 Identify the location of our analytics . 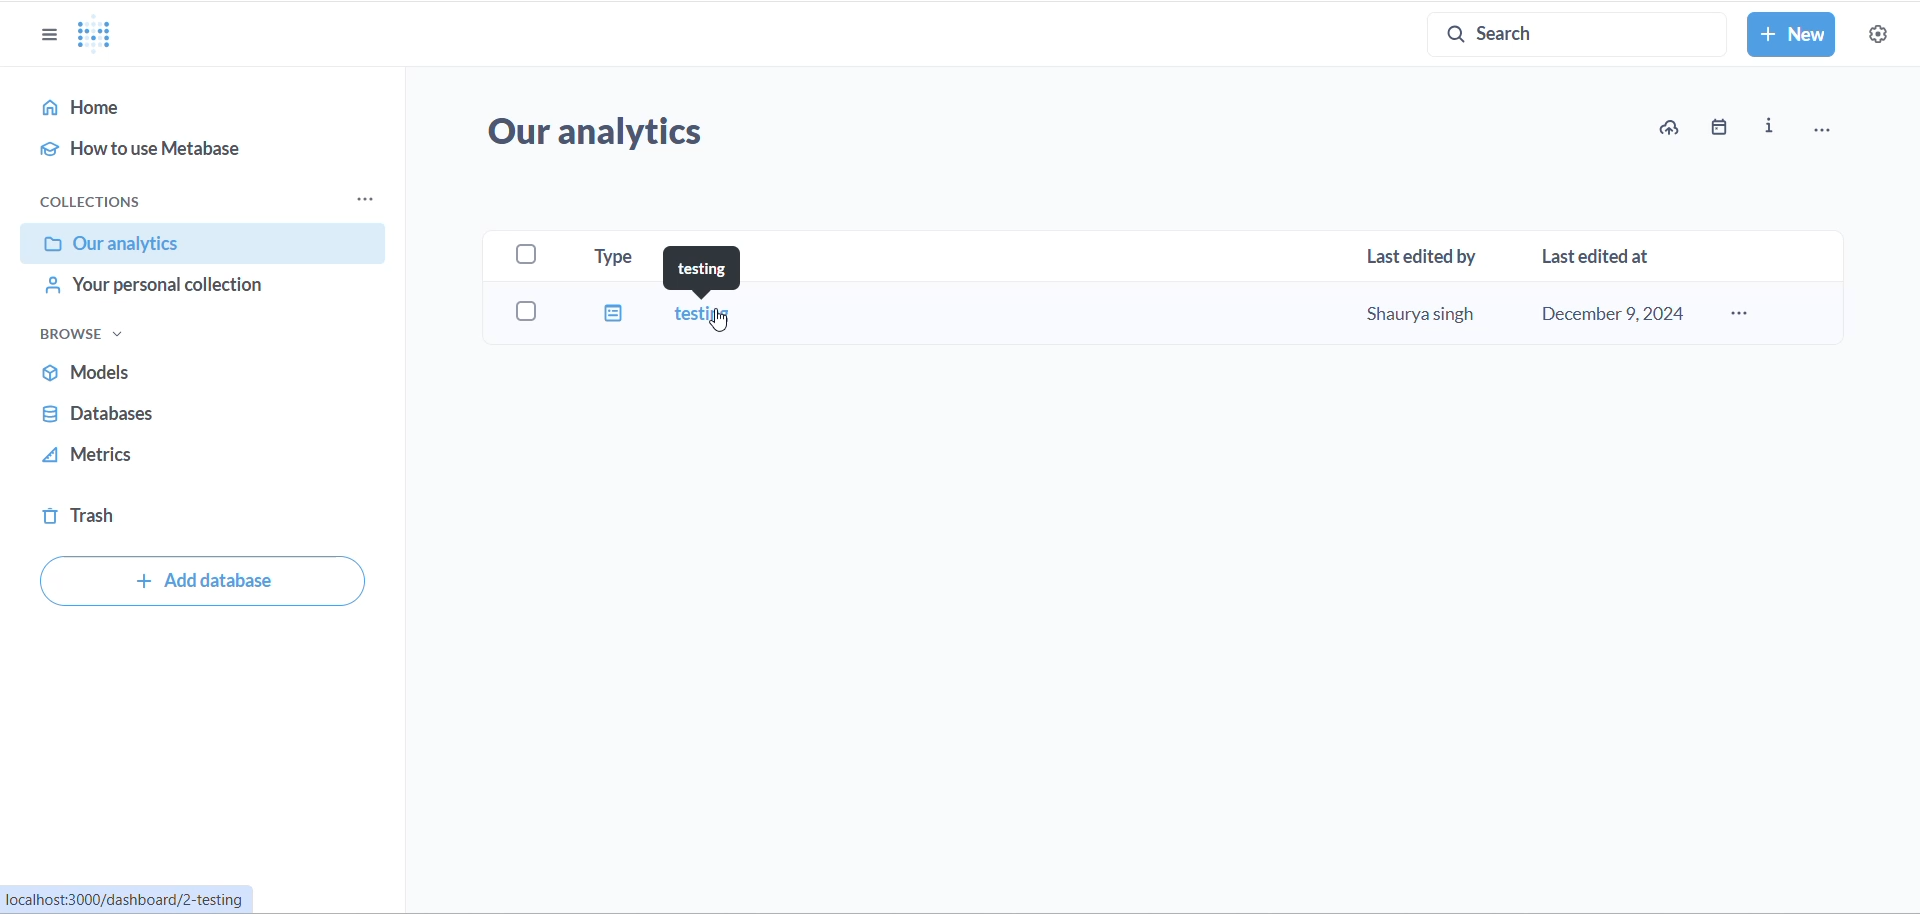
(633, 130).